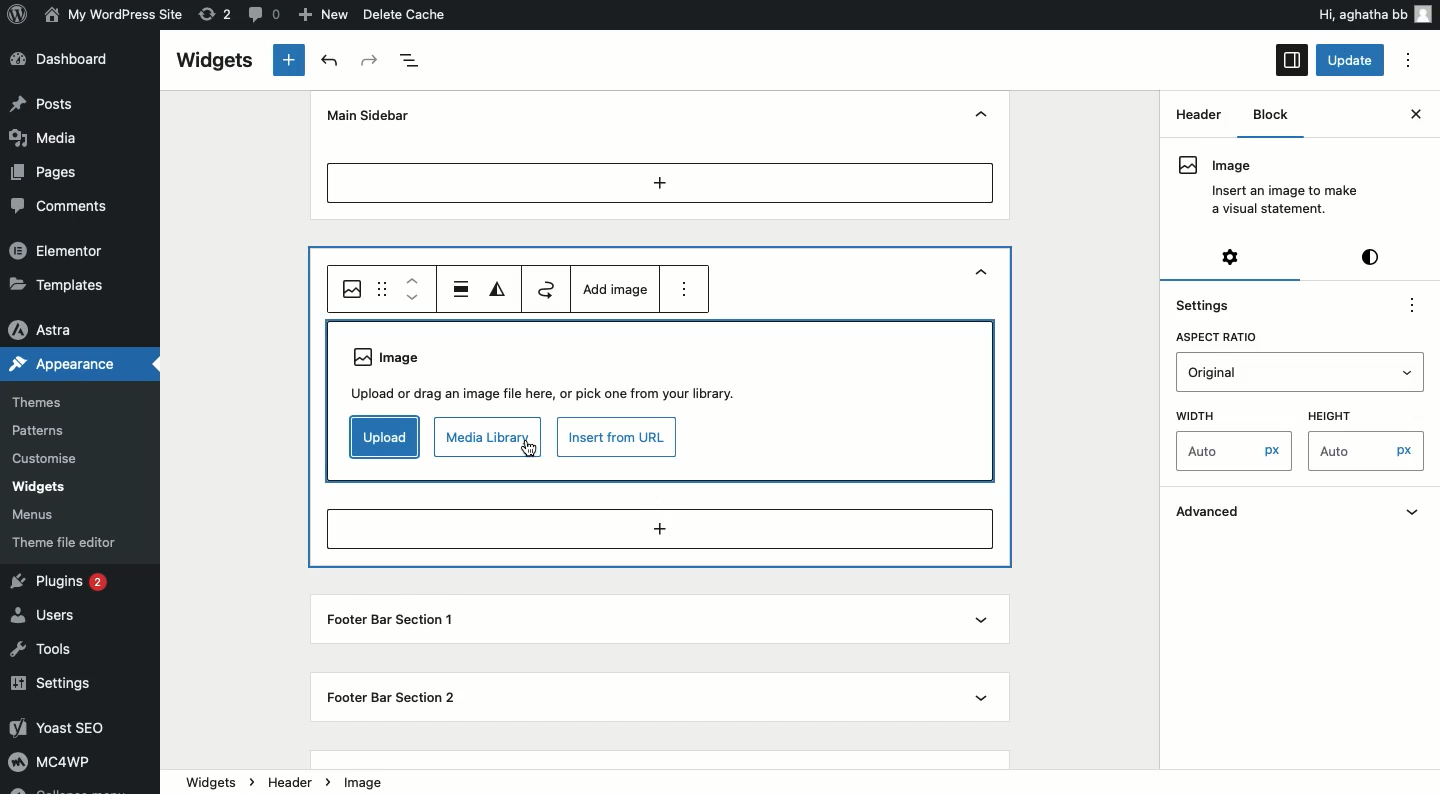 This screenshot has width=1440, height=794. Describe the element at coordinates (58, 249) in the screenshot. I see `Elementor` at that location.